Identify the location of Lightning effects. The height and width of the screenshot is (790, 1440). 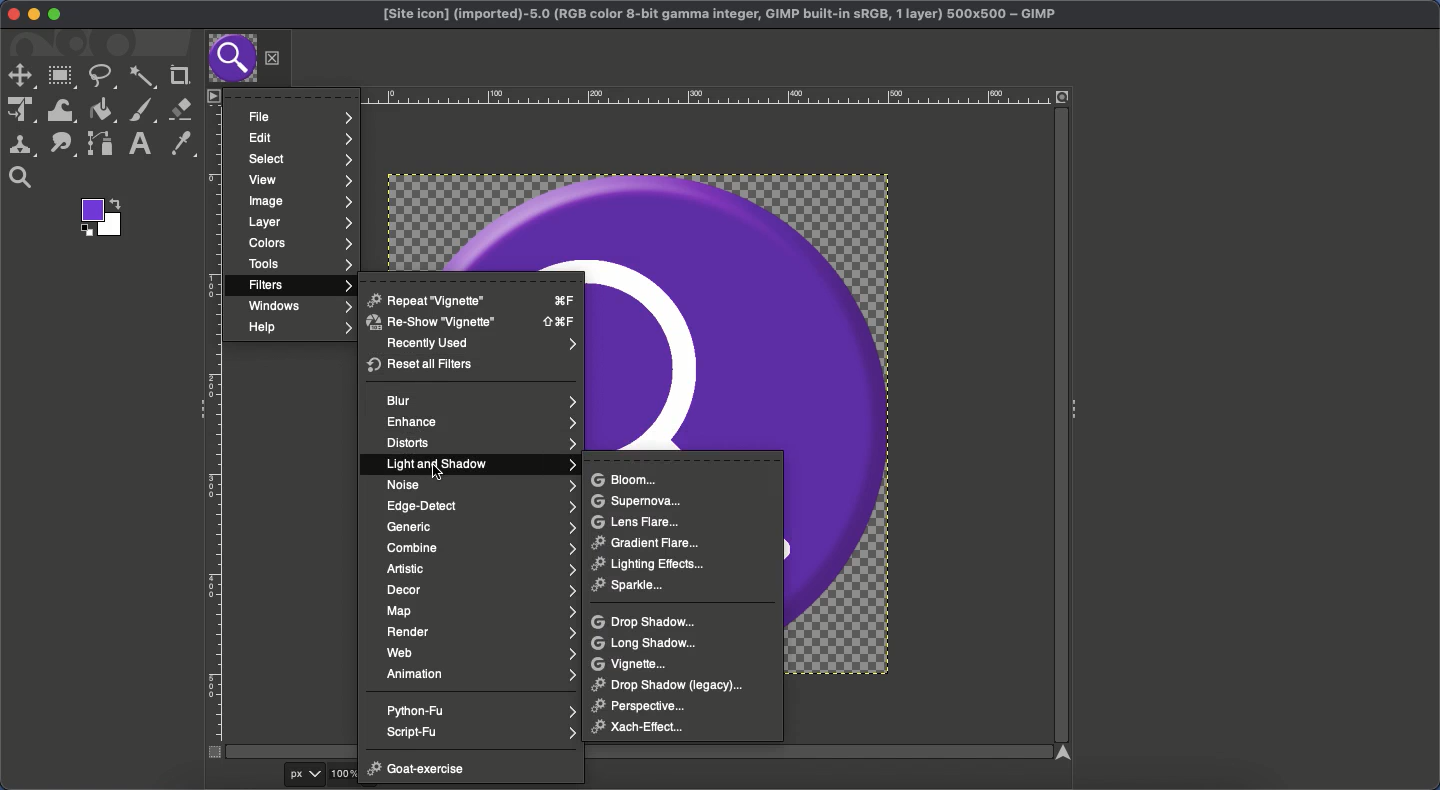
(656, 565).